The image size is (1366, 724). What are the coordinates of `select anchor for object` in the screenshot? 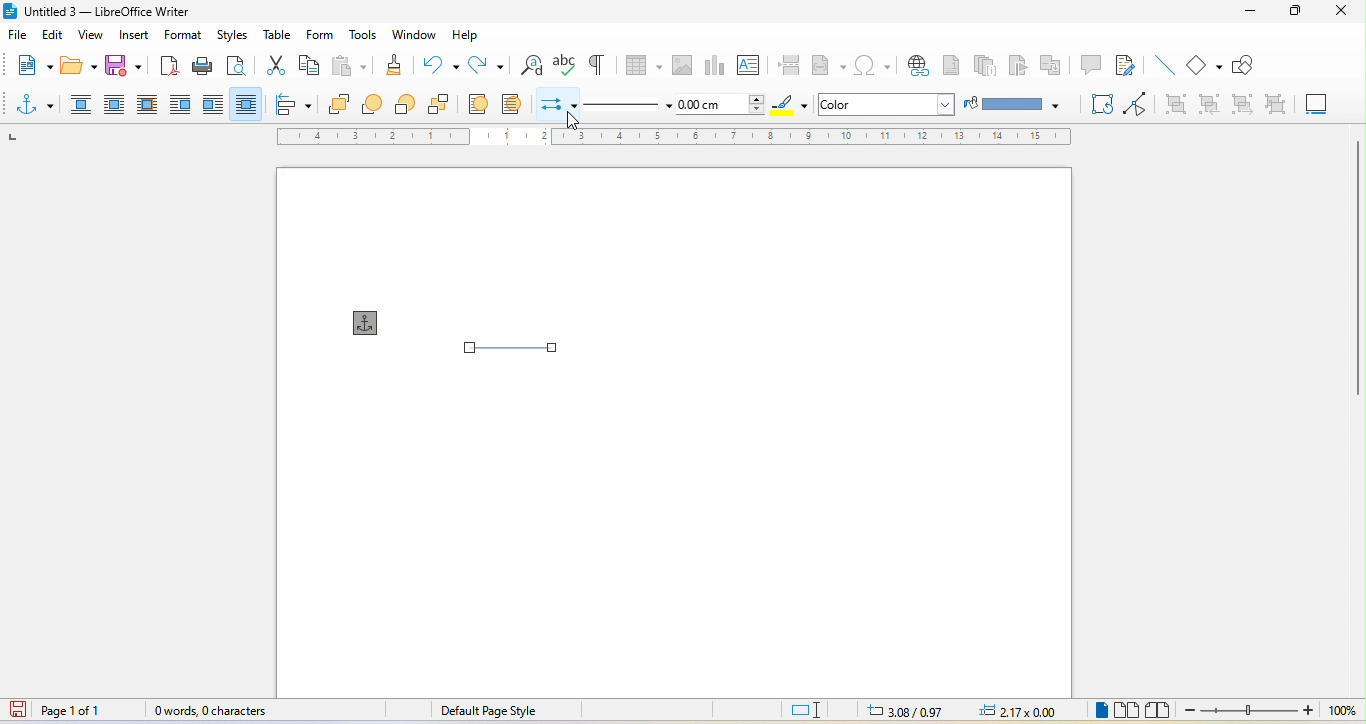 It's located at (37, 103).